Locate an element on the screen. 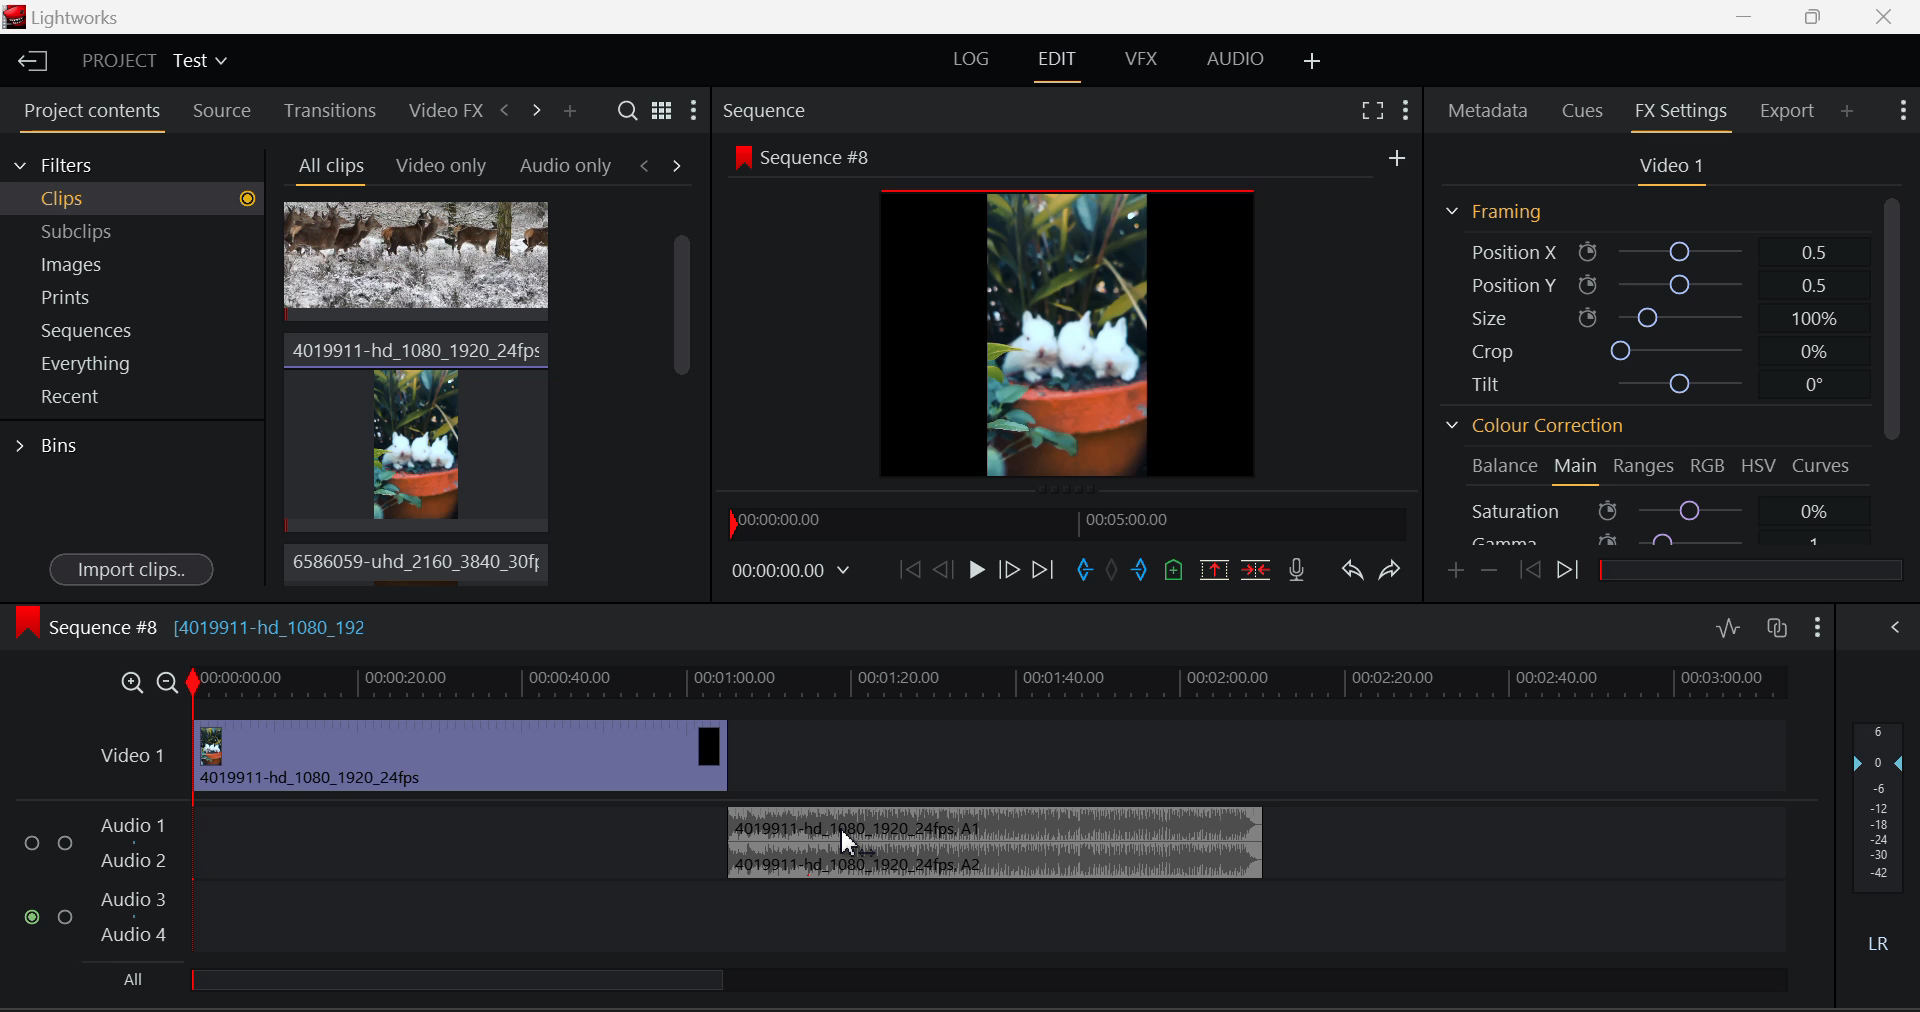  Next Panel is located at coordinates (538, 116).